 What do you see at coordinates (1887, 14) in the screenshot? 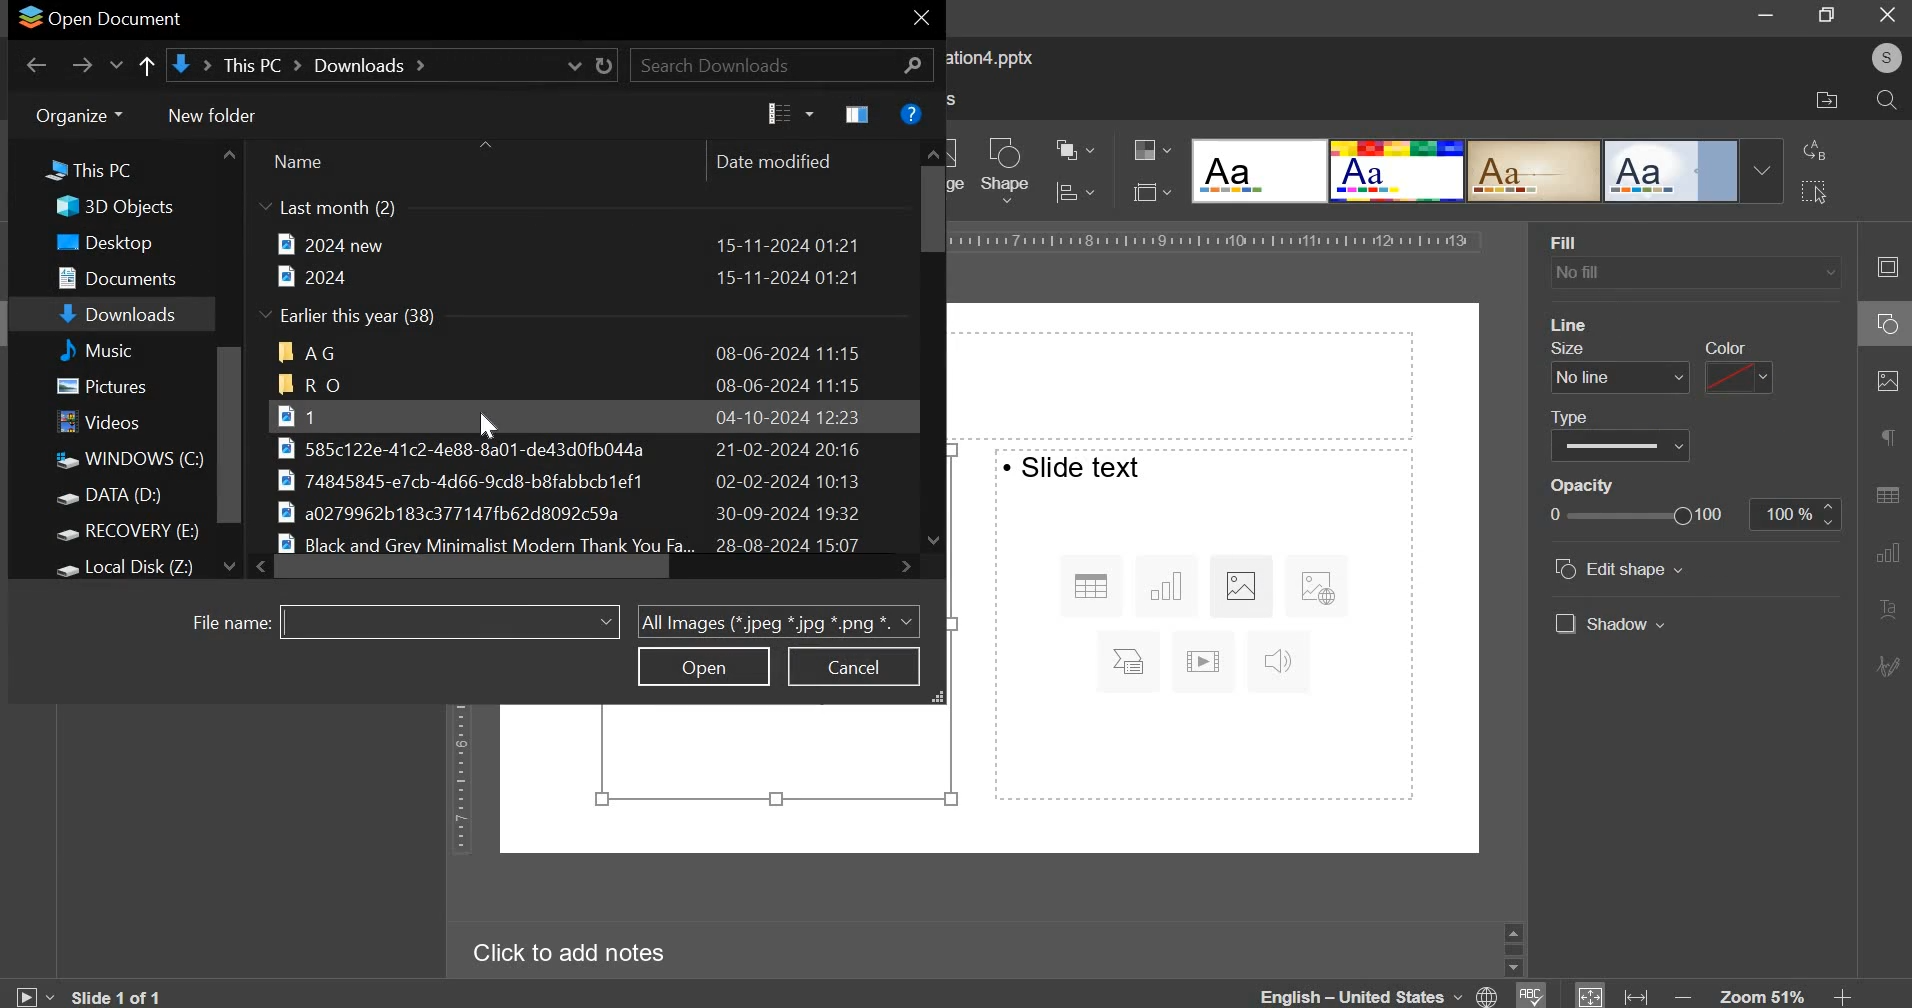
I see `close` at bounding box center [1887, 14].